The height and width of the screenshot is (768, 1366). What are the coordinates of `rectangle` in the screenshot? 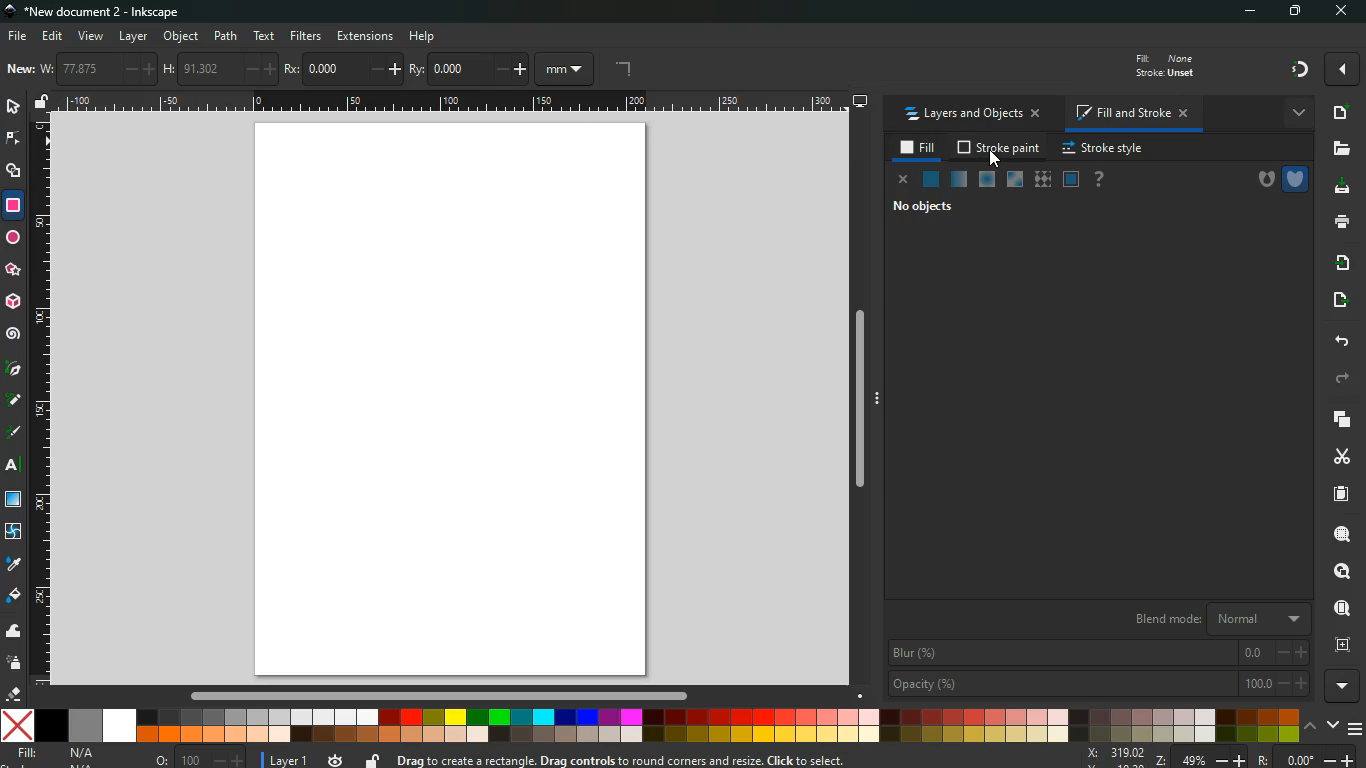 It's located at (15, 204).